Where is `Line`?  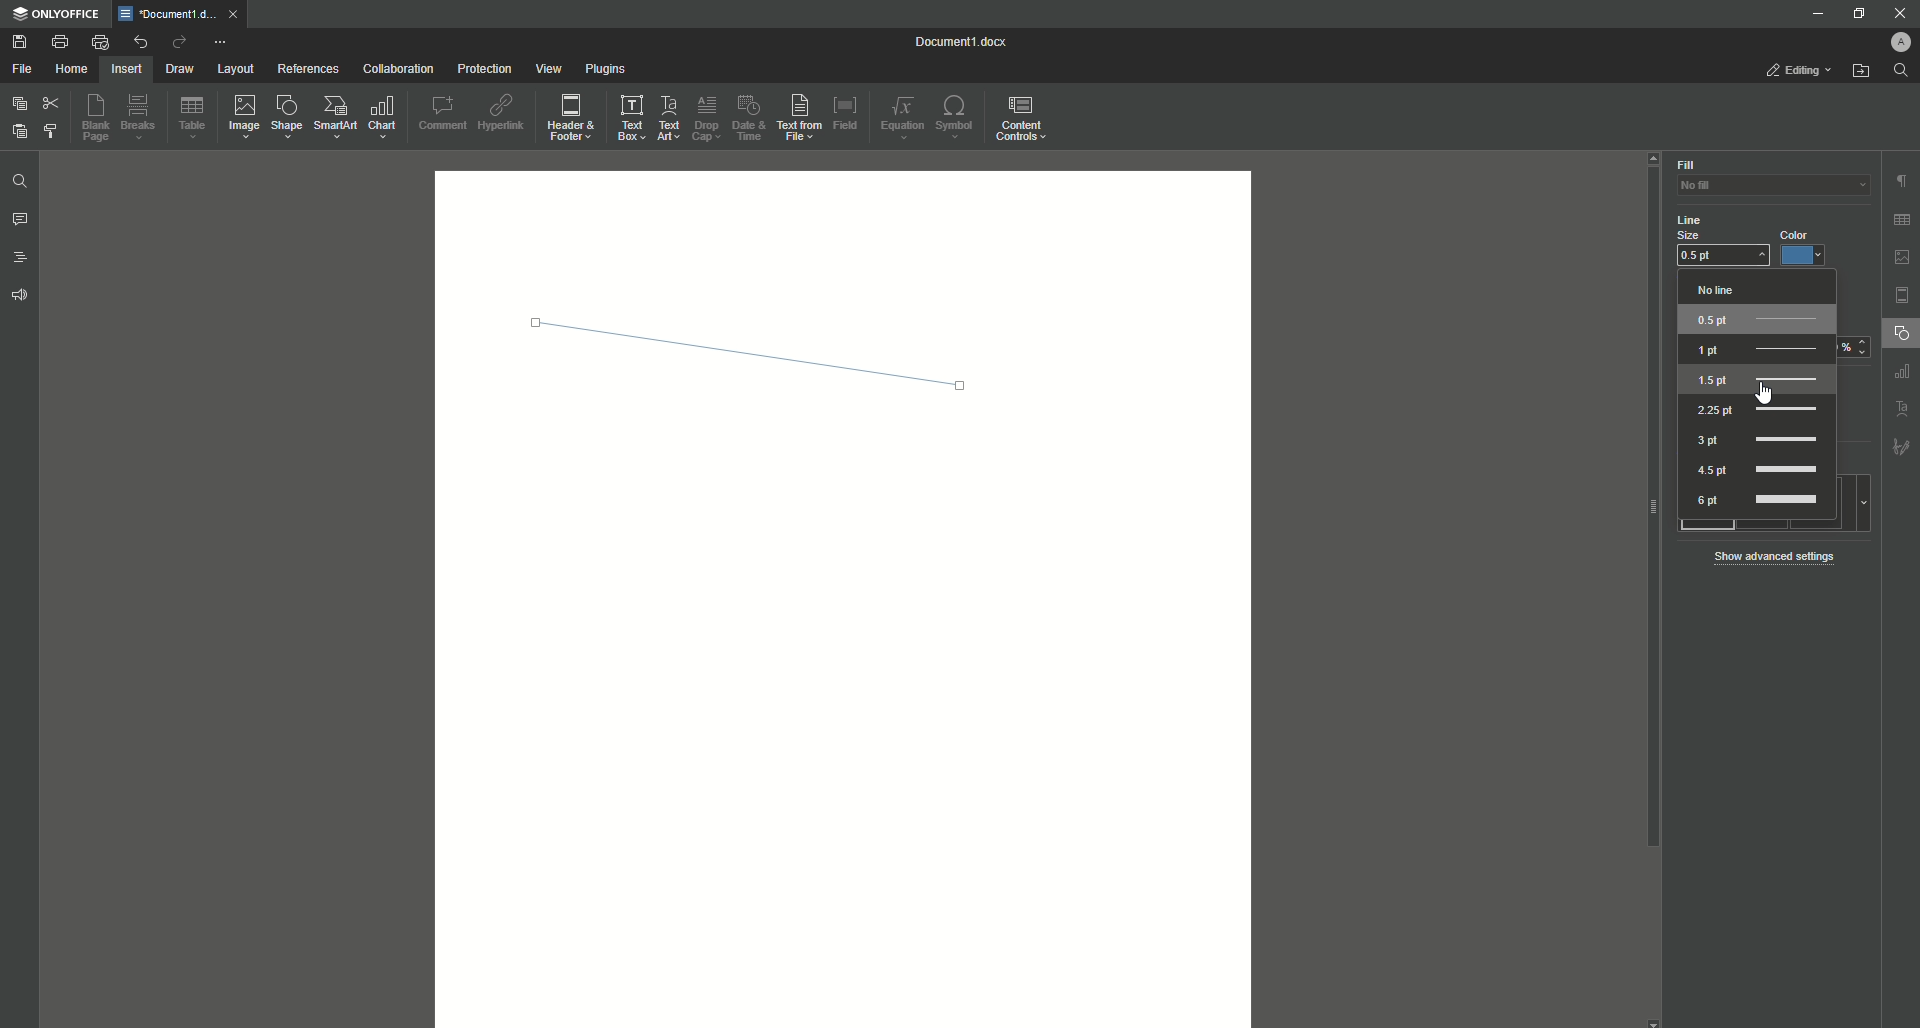 Line is located at coordinates (732, 345).